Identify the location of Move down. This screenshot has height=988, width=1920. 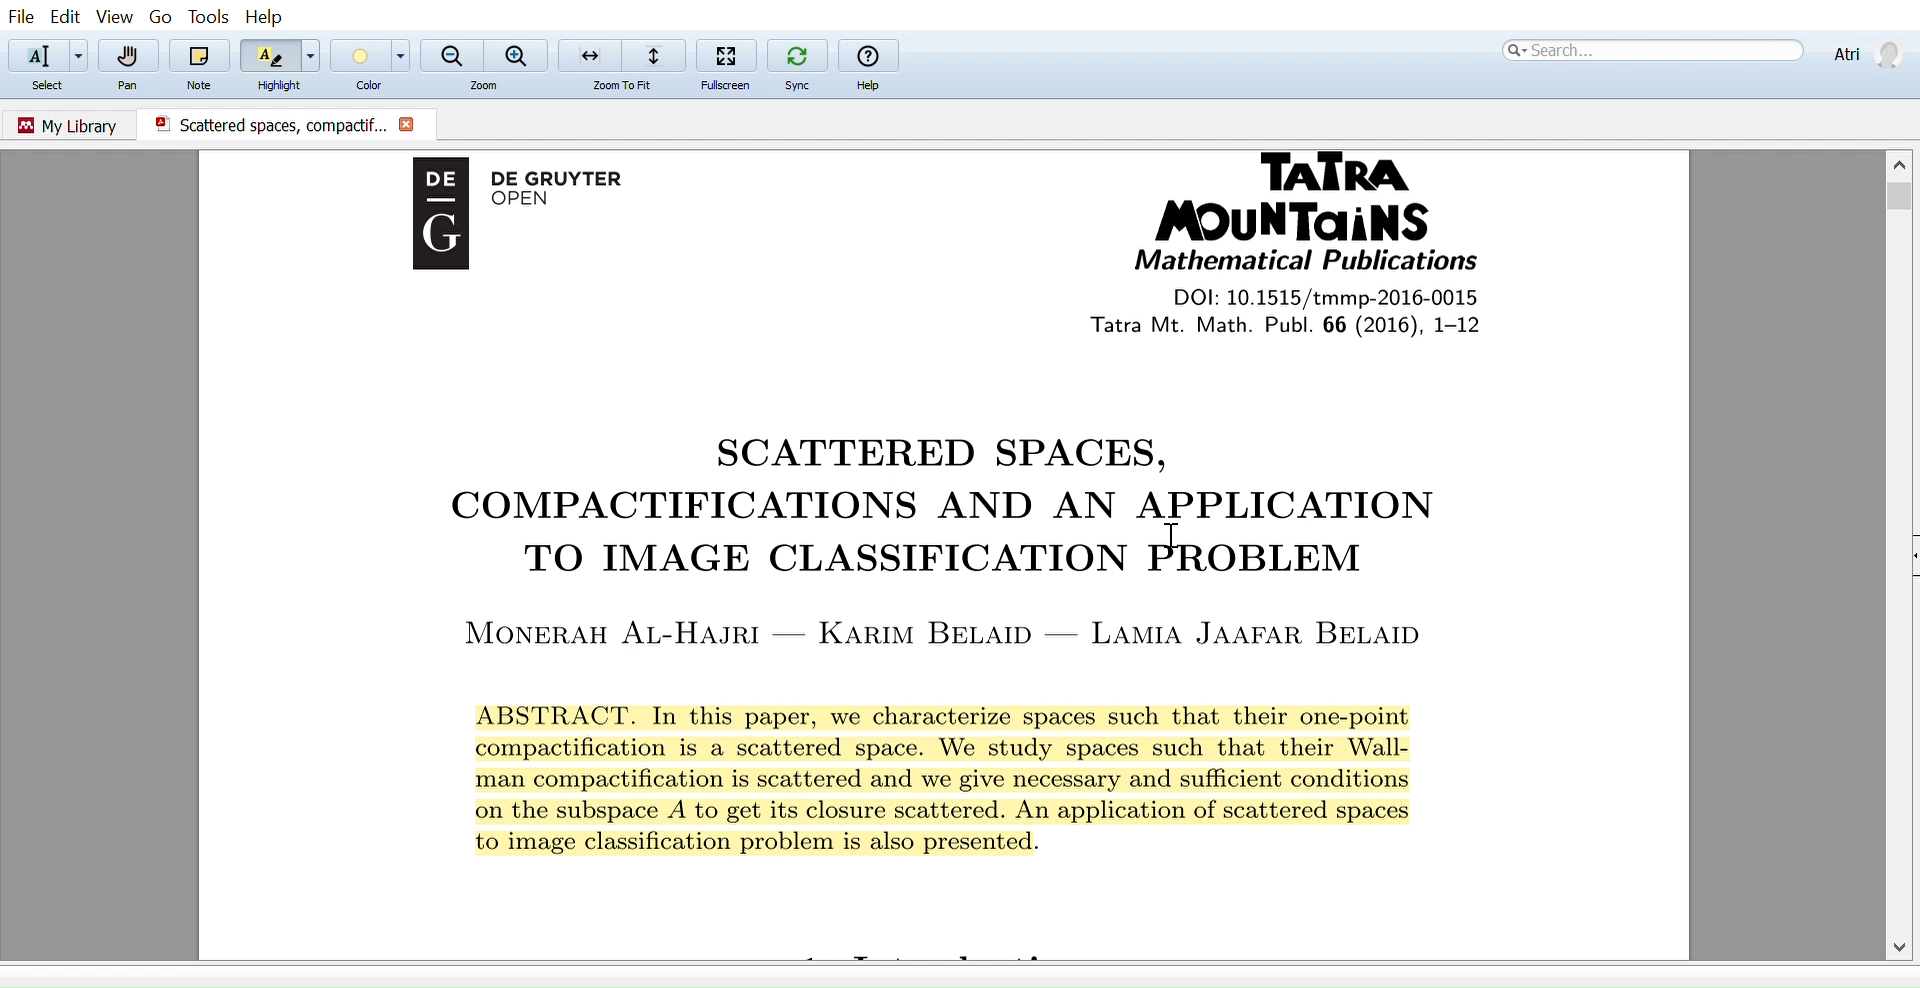
(1902, 946).